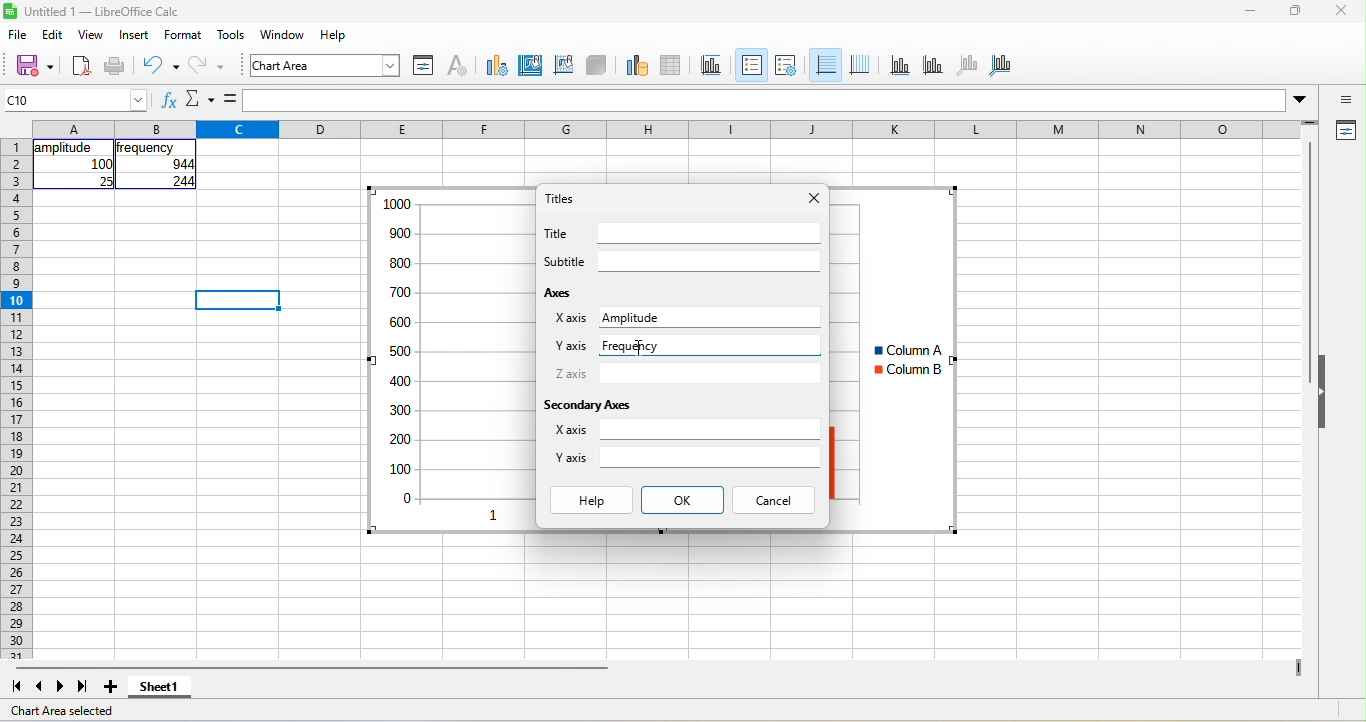 This screenshot has height=722, width=1366. What do you see at coordinates (933, 66) in the screenshot?
I see `y axis` at bounding box center [933, 66].